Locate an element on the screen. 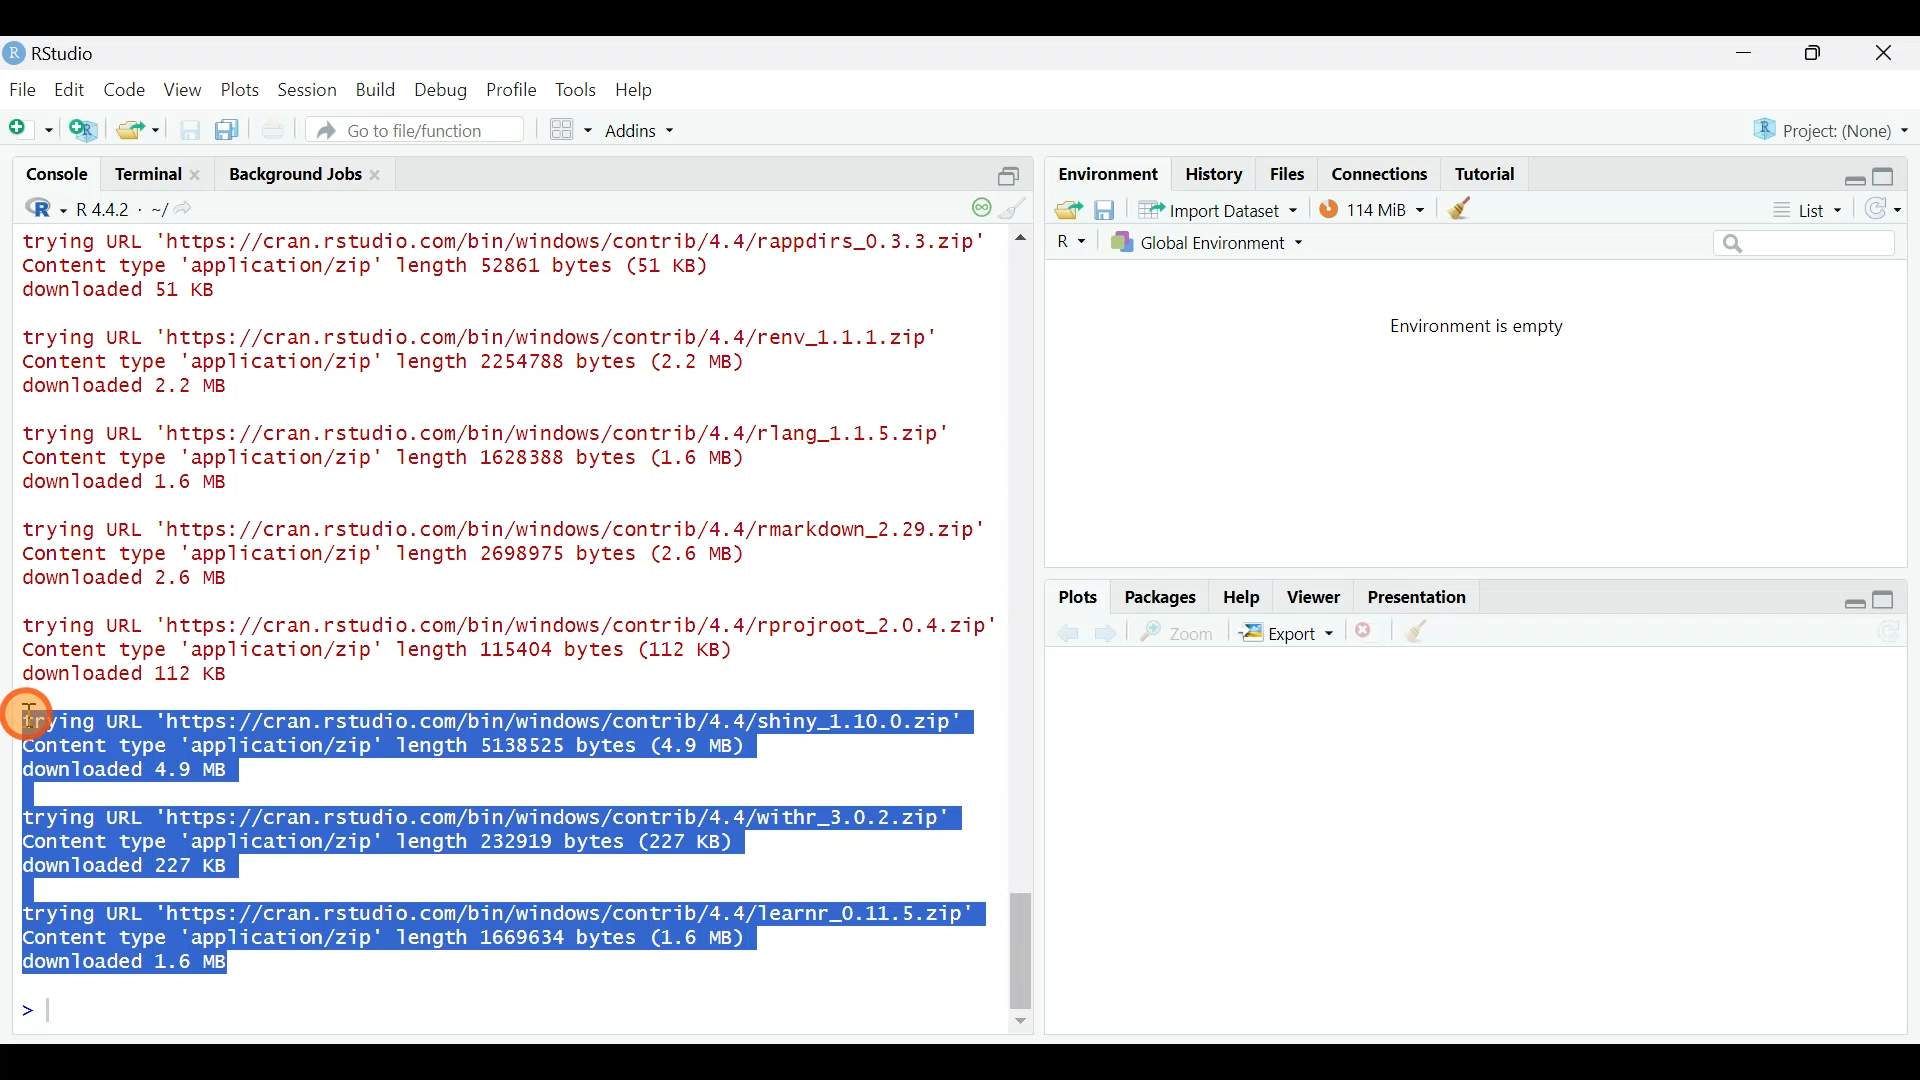 The width and height of the screenshot is (1920, 1080). R is located at coordinates (32, 211).